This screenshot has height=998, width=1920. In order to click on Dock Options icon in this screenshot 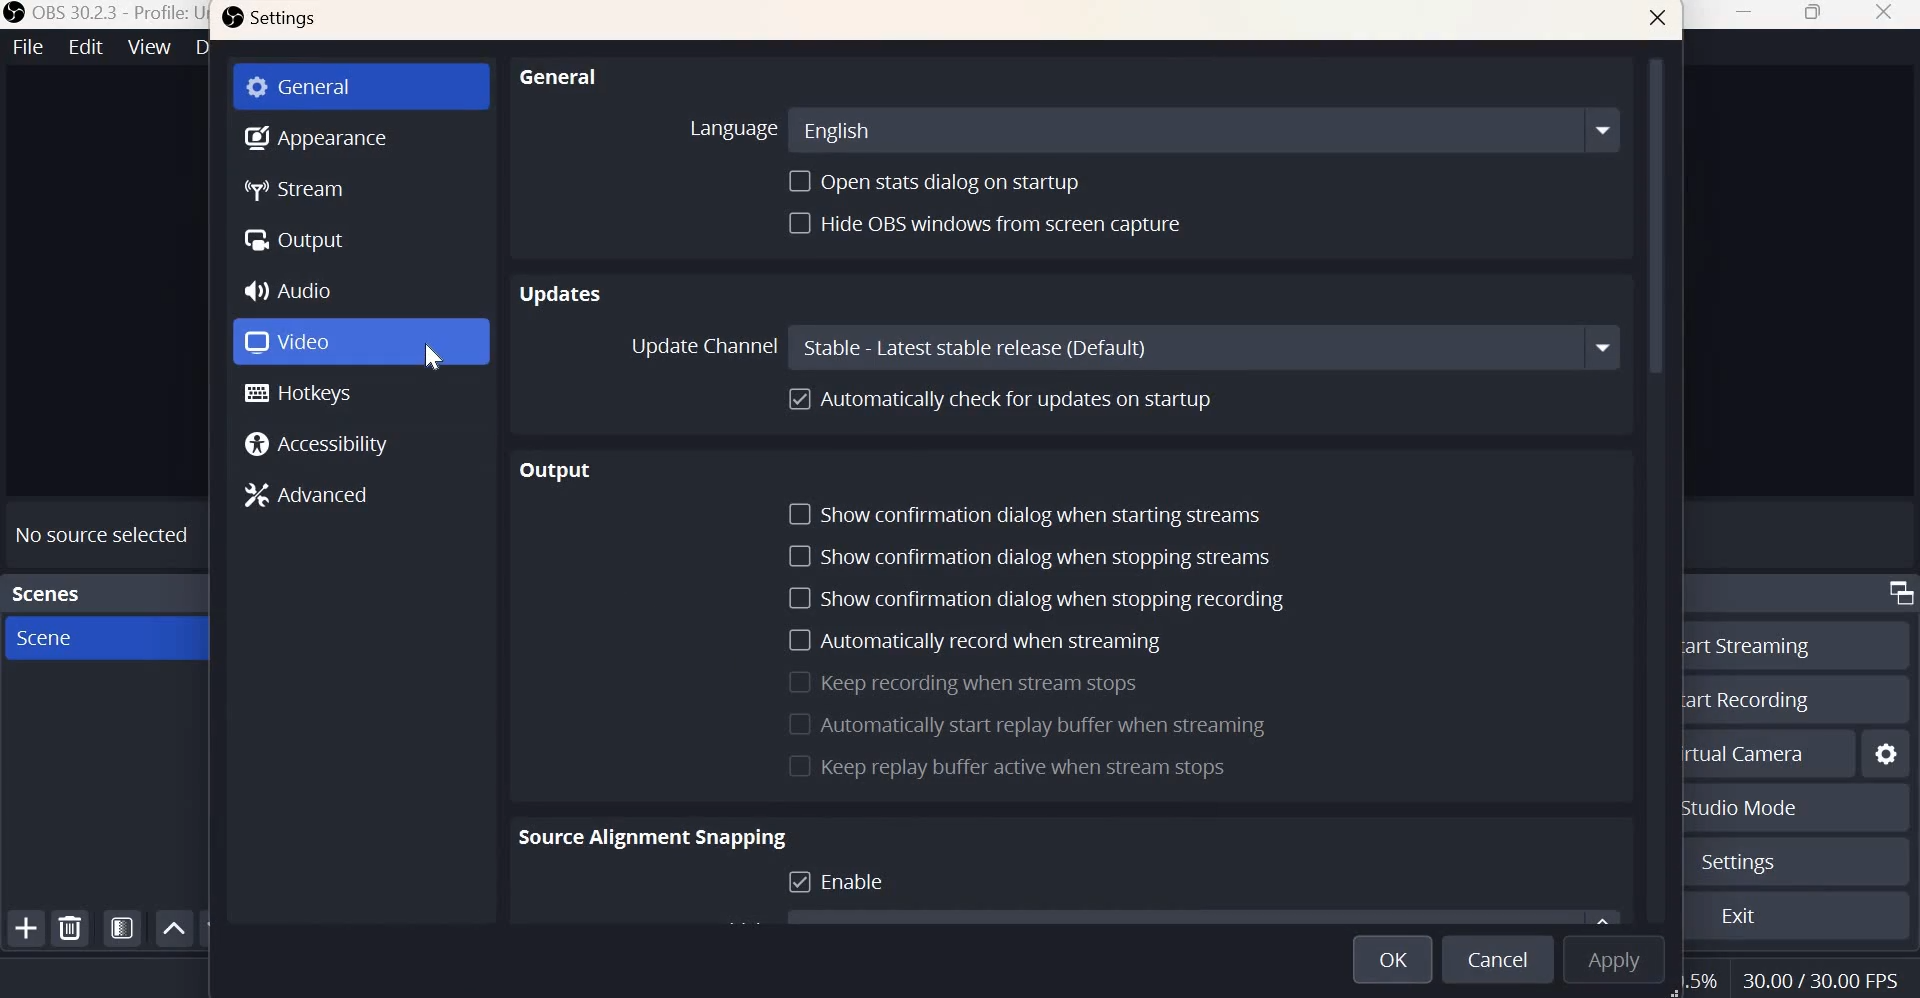, I will do `click(1896, 595)`.